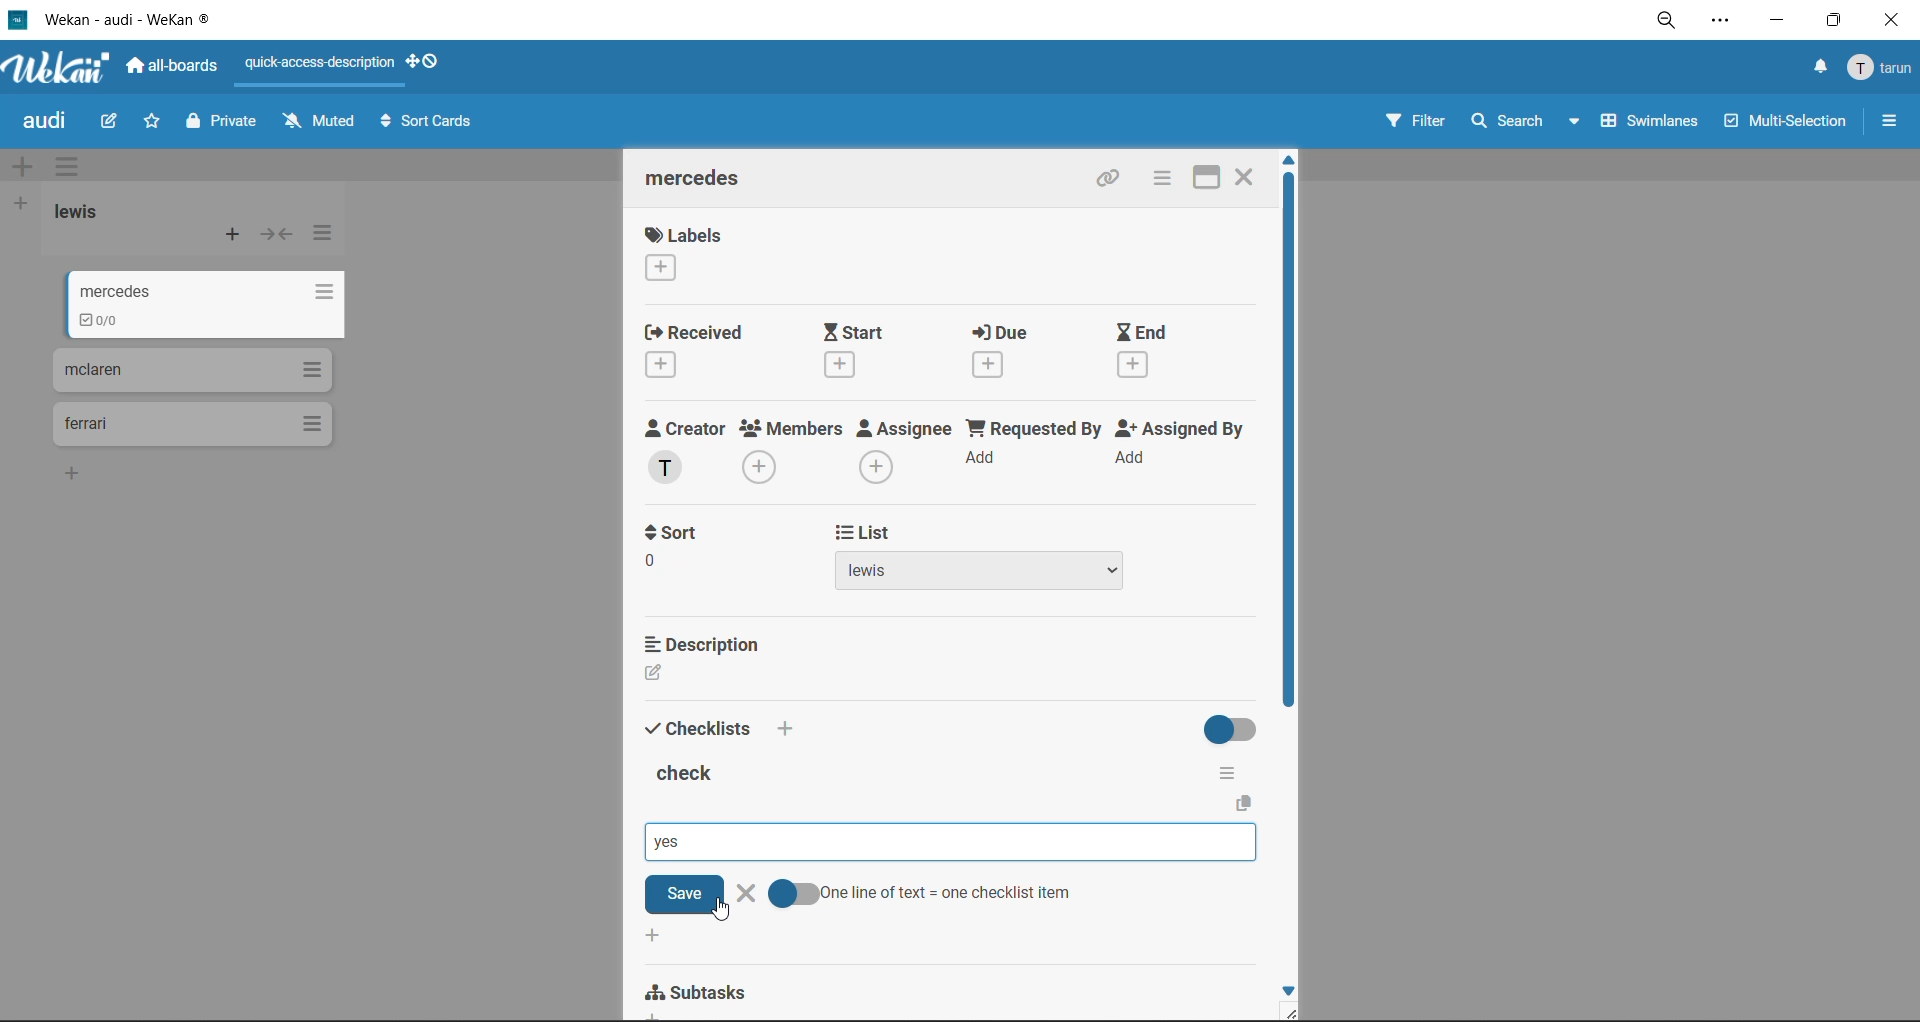 This screenshot has height=1022, width=1920. Describe the element at coordinates (1234, 727) in the screenshot. I see `hide completed checklist` at that location.